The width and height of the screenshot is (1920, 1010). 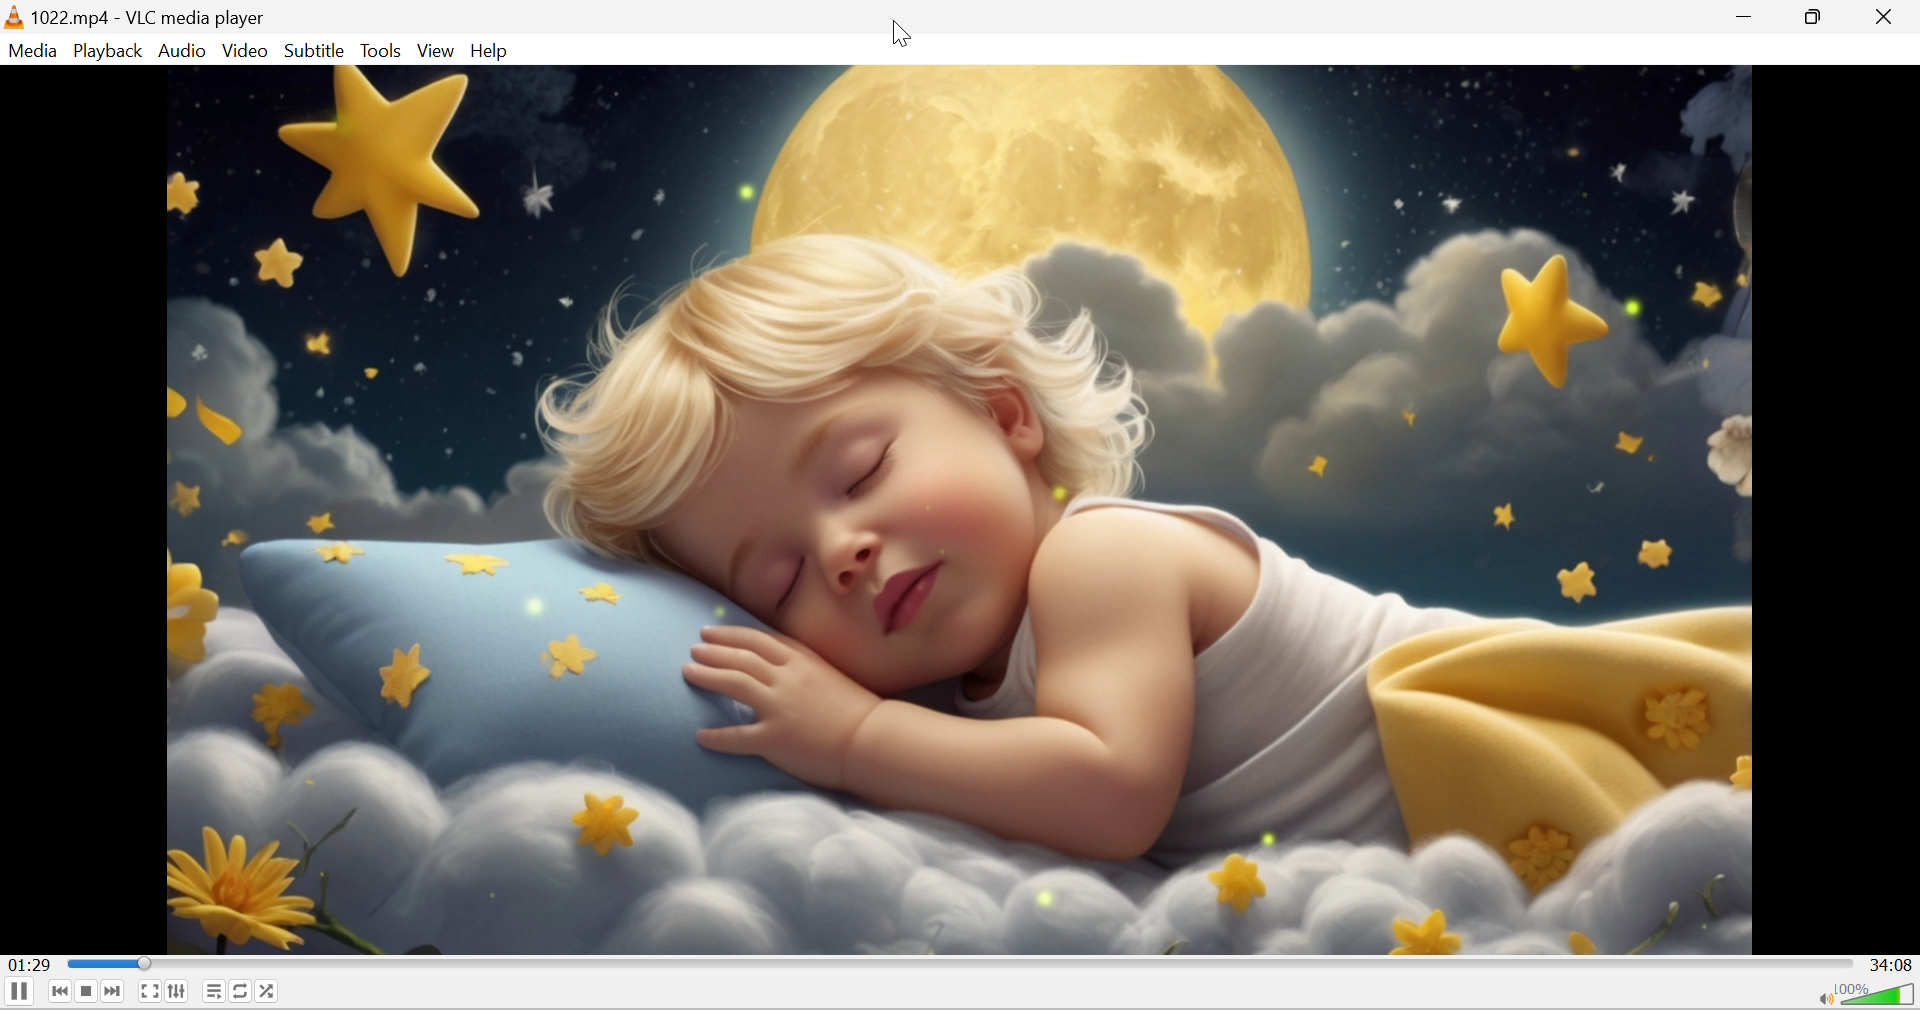 I want to click on Audio, so click(x=181, y=53).